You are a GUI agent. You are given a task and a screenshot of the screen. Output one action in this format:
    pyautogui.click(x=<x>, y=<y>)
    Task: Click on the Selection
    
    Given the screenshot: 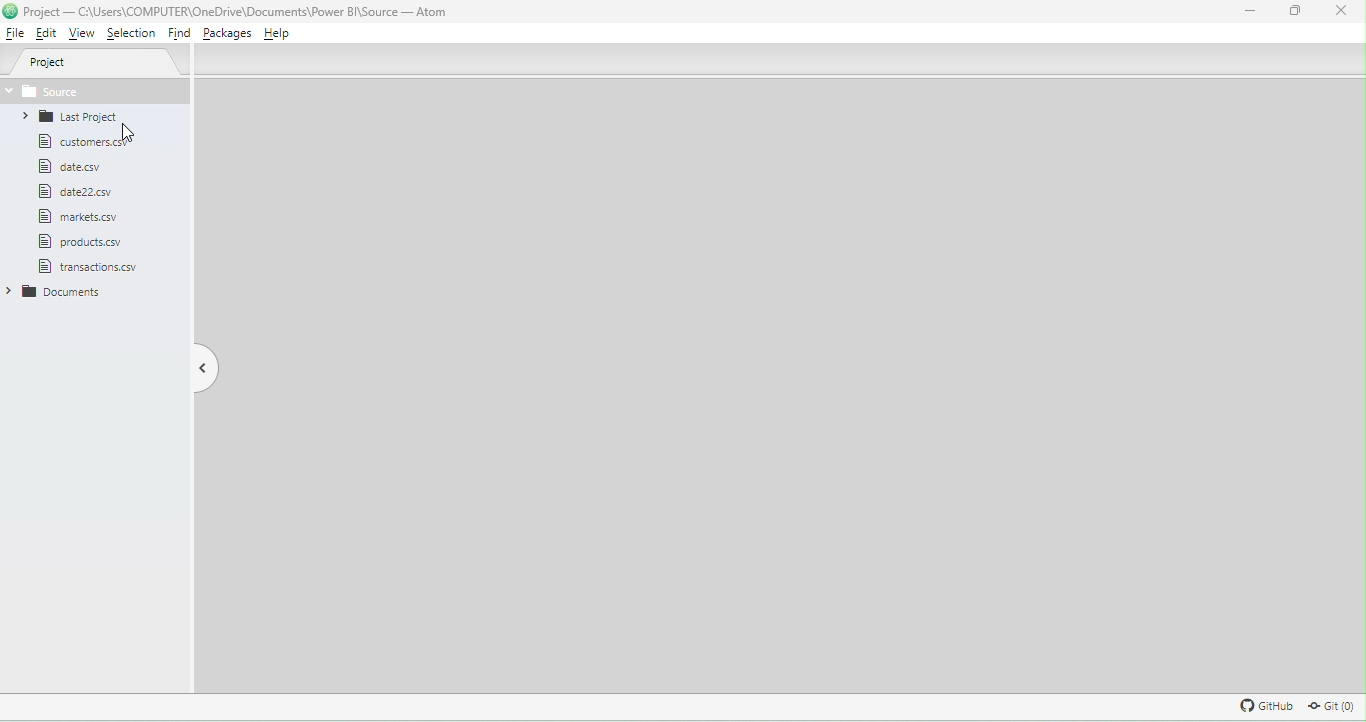 What is the action you would take?
    pyautogui.click(x=131, y=33)
    